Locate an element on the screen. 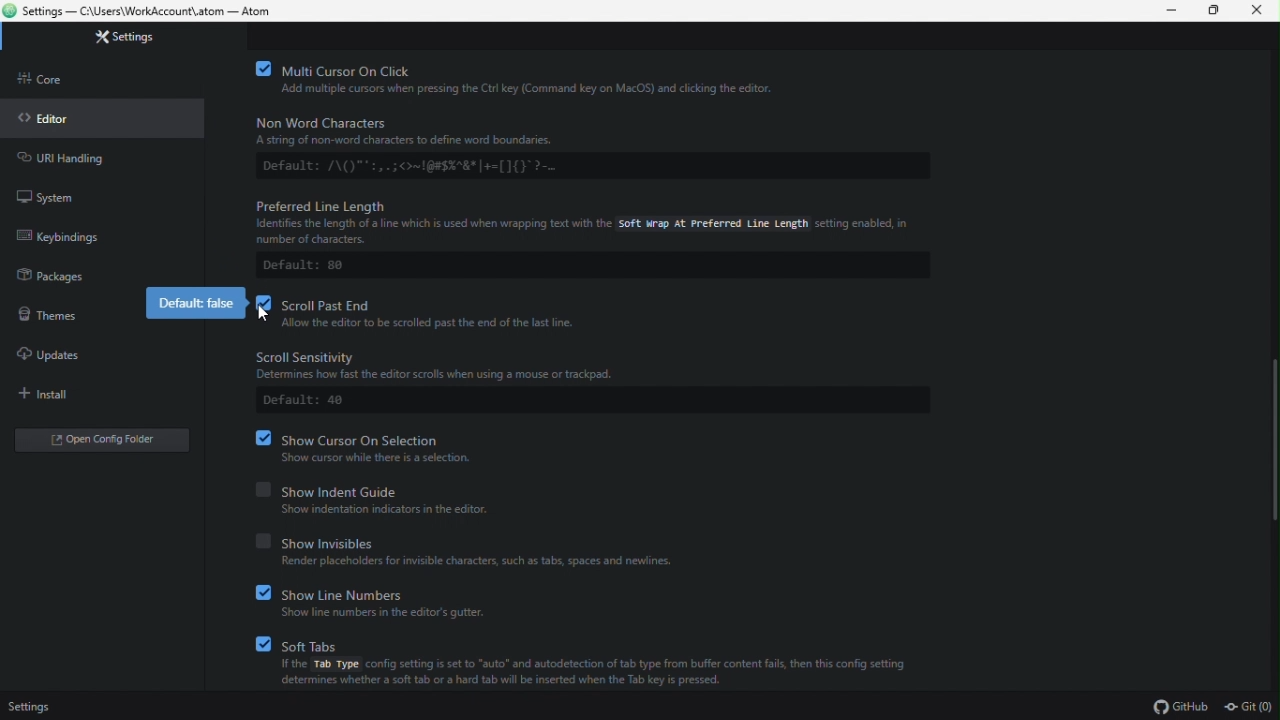   Allow the editor to be scrolled past the end of the last fine. is located at coordinates (437, 323).